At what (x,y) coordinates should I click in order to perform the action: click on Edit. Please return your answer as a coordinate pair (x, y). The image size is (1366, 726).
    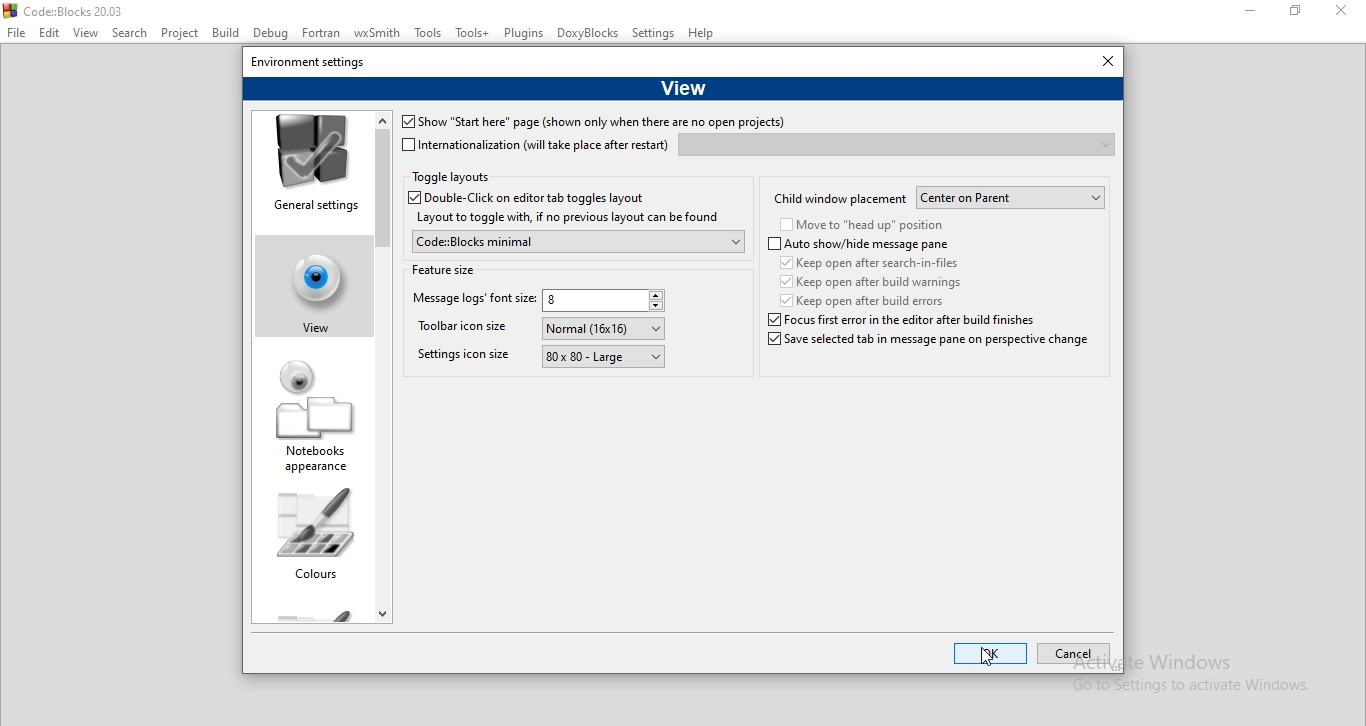
    Looking at the image, I should click on (49, 33).